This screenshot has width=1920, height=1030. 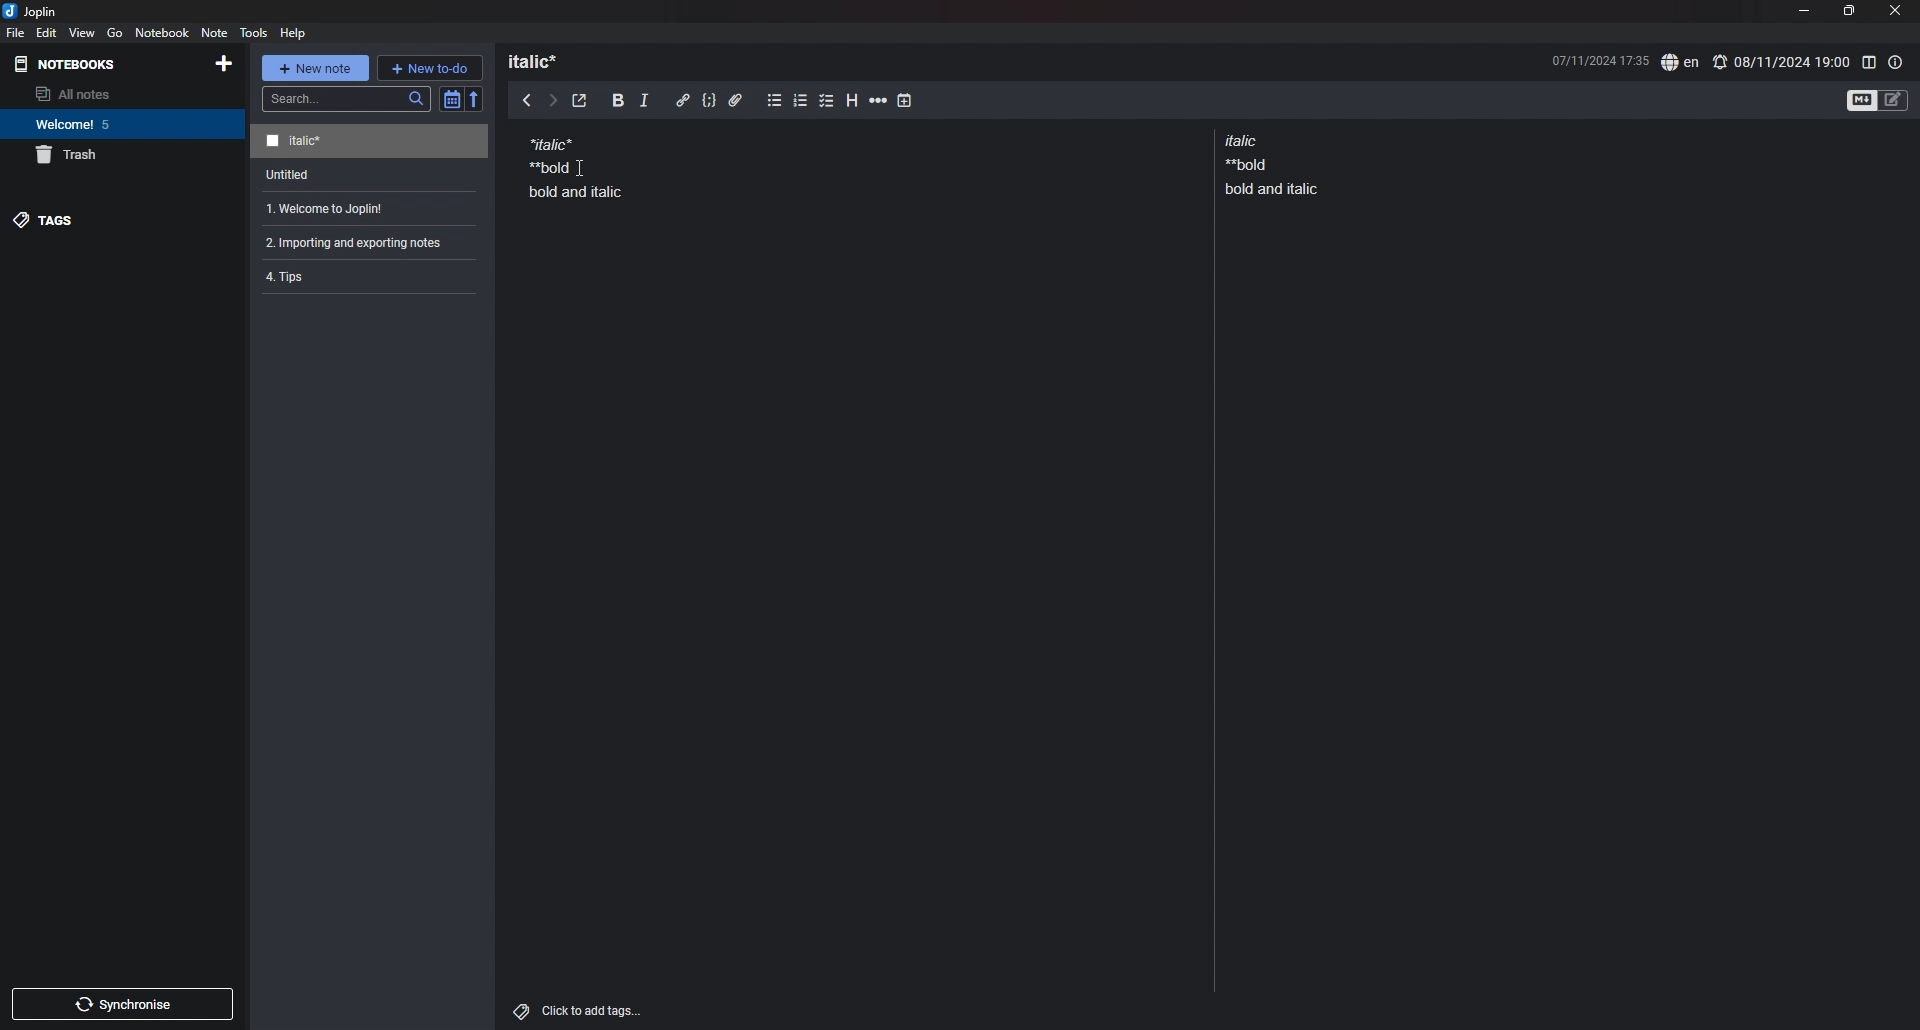 What do you see at coordinates (527, 99) in the screenshot?
I see `previous` at bounding box center [527, 99].